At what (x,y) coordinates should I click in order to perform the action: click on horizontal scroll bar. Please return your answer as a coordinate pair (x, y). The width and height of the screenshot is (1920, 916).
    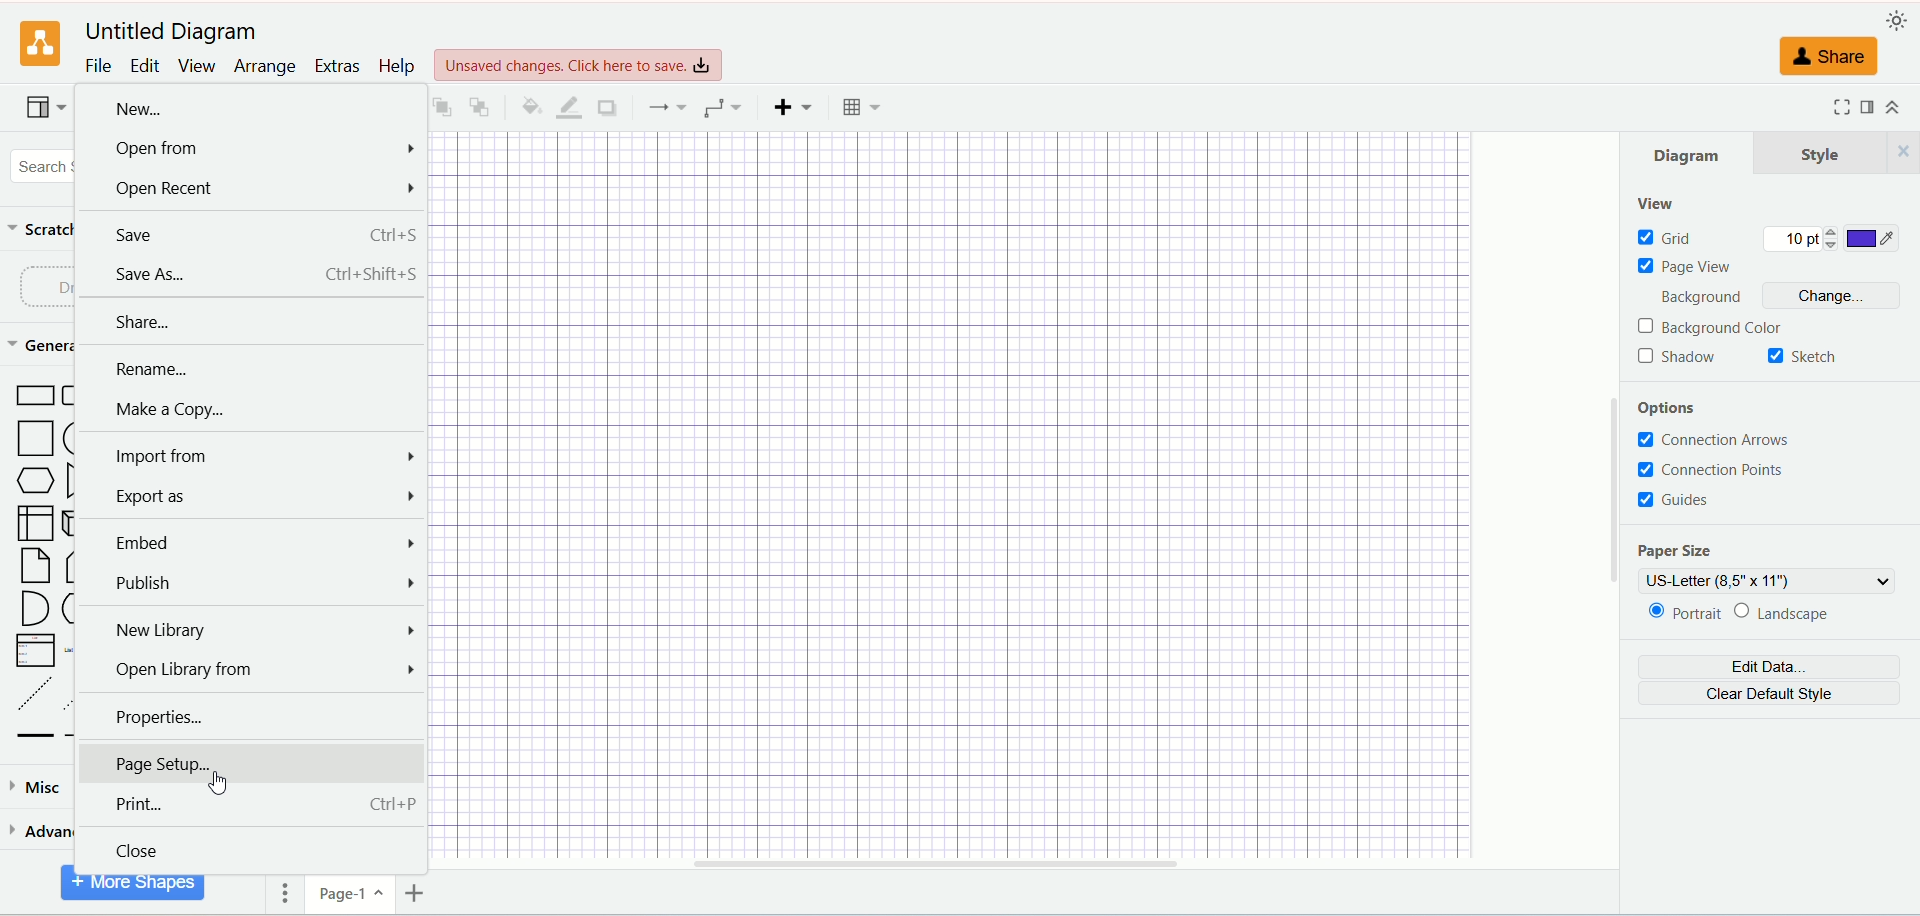
    Looking at the image, I should click on (1019, 868).